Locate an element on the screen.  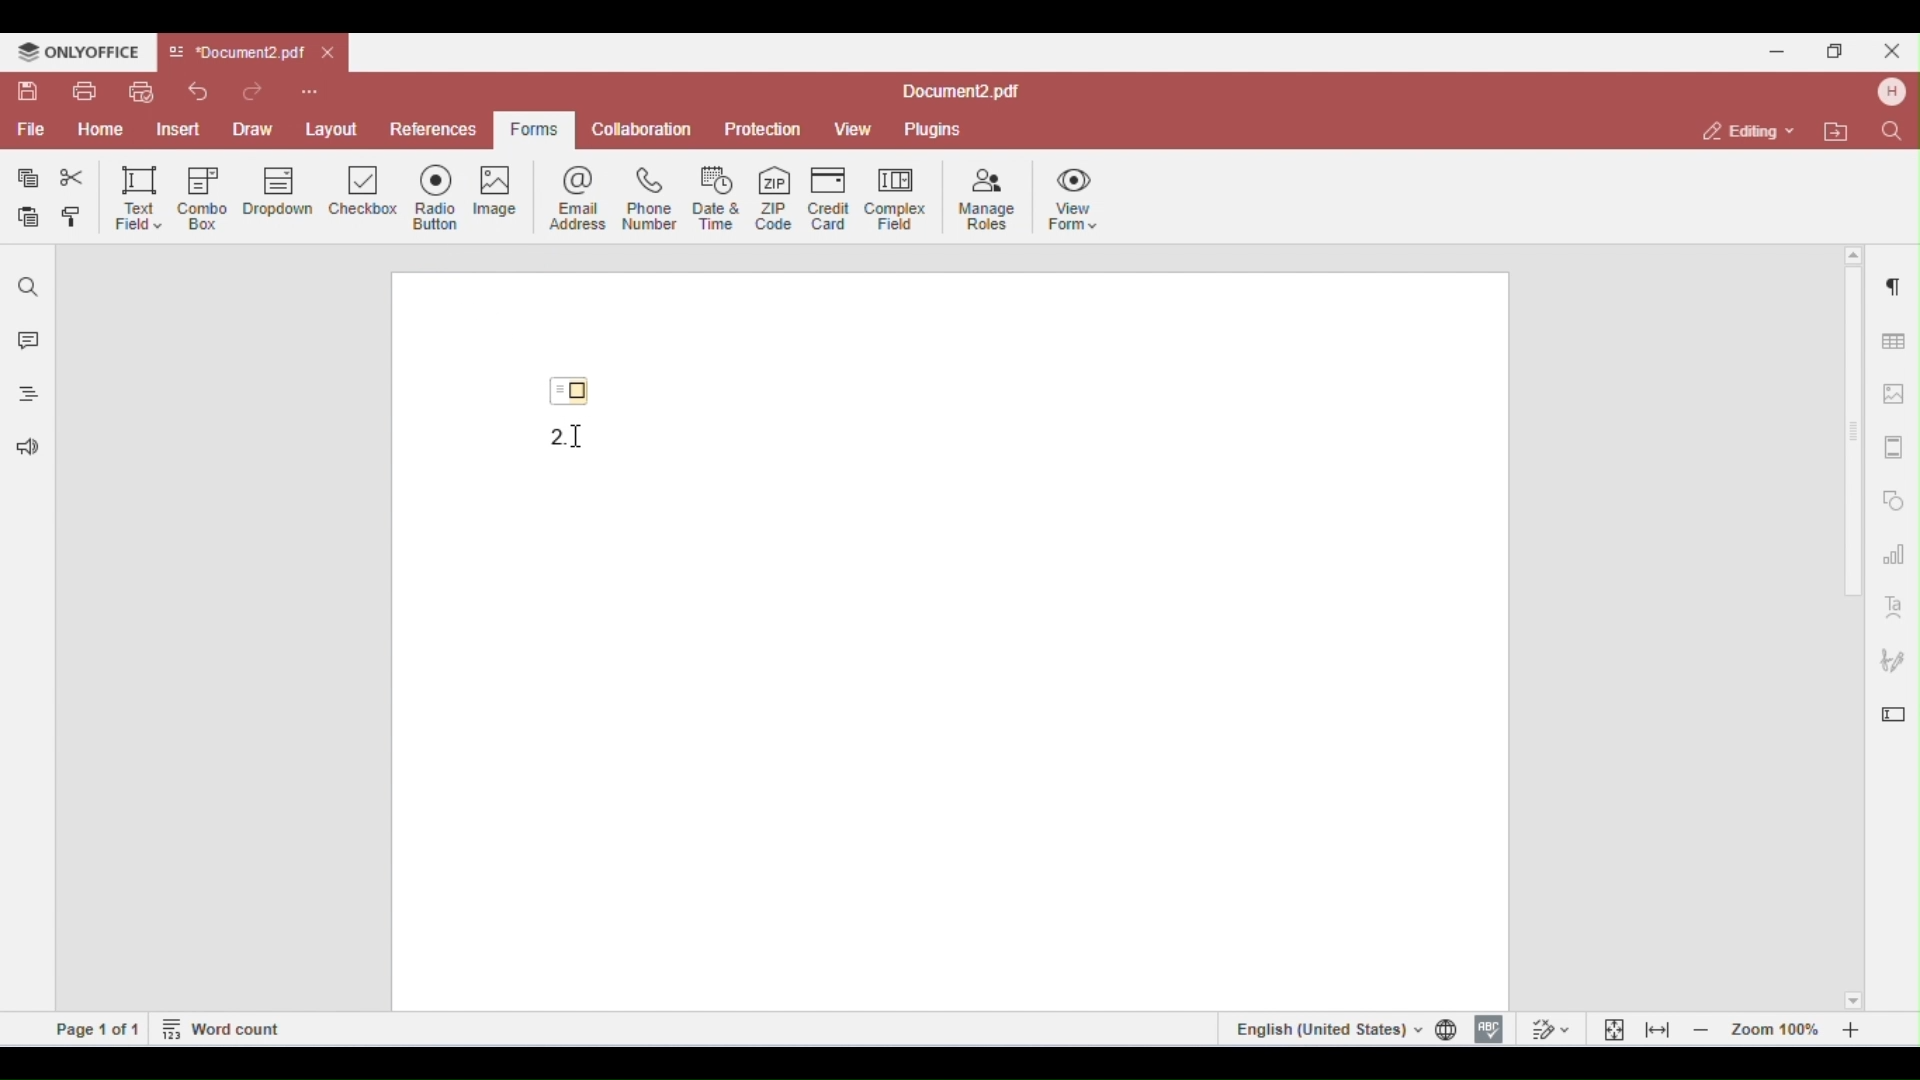
minimize is located at coordinates (1777, 49).